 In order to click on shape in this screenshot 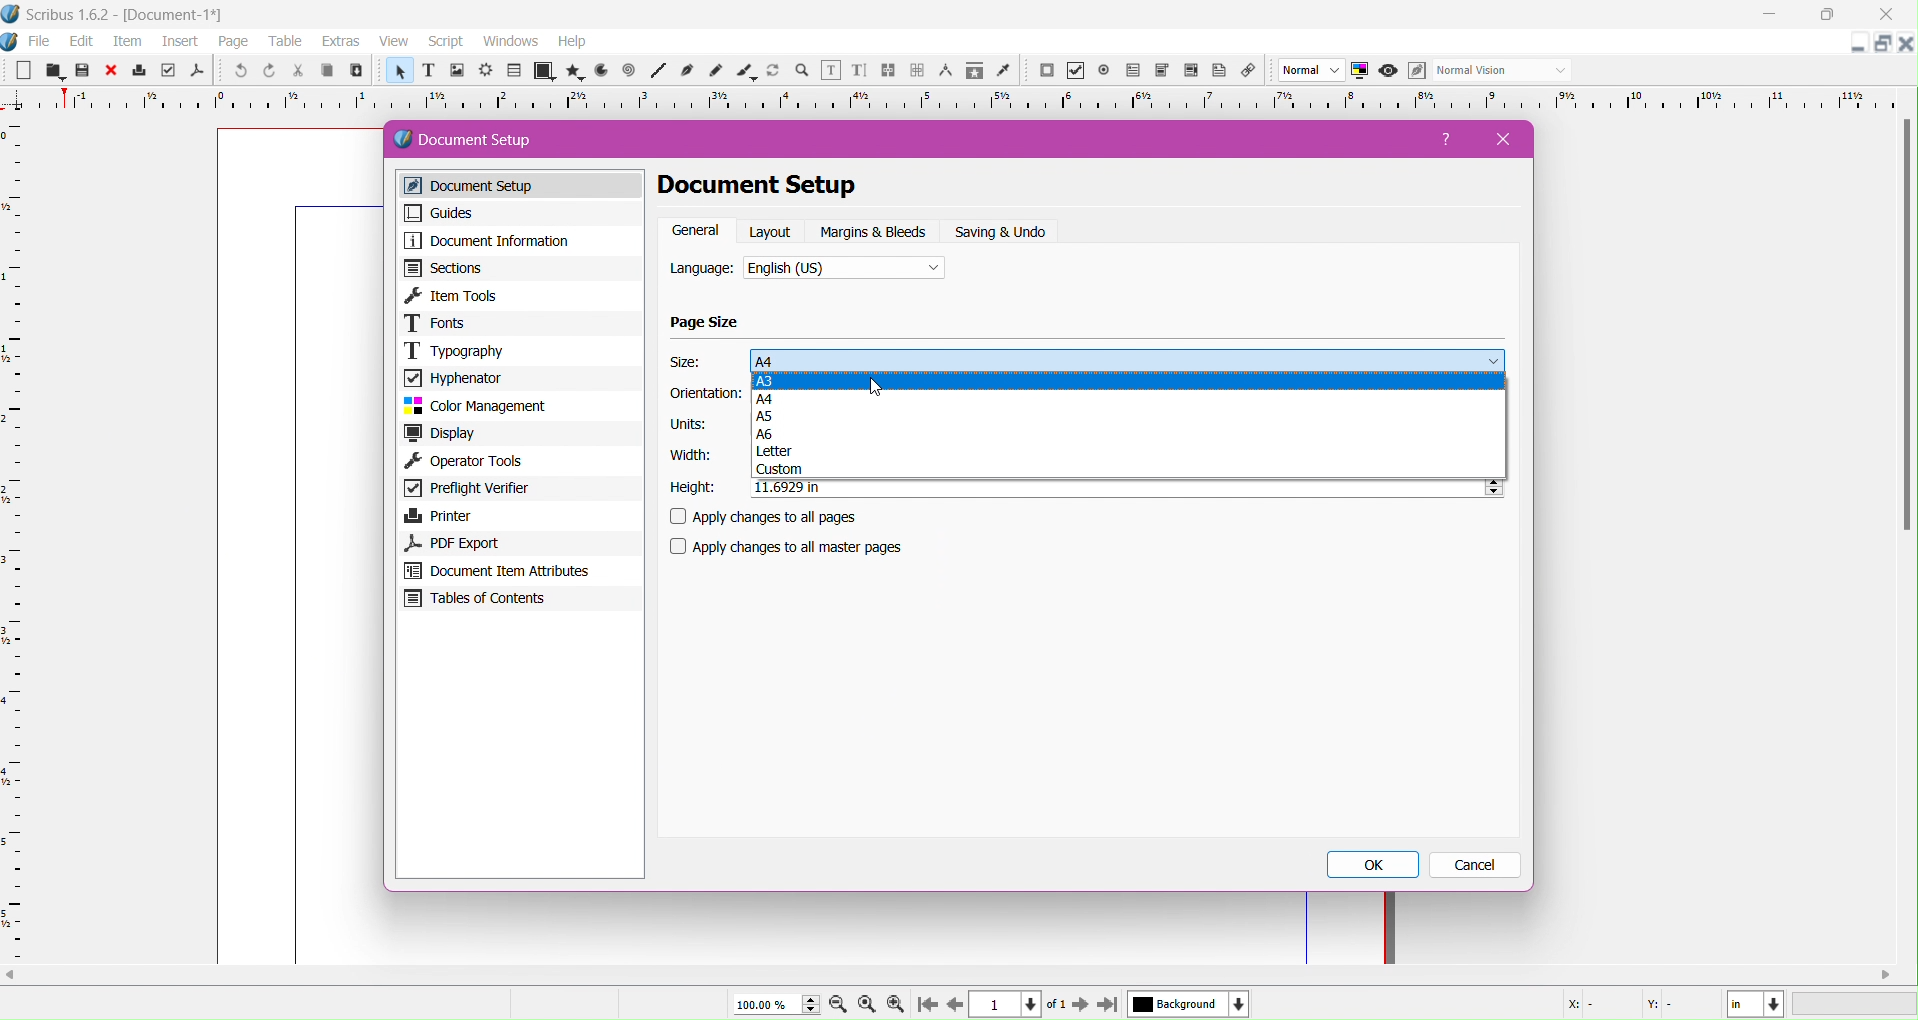, I will do `click(542, 72)`.